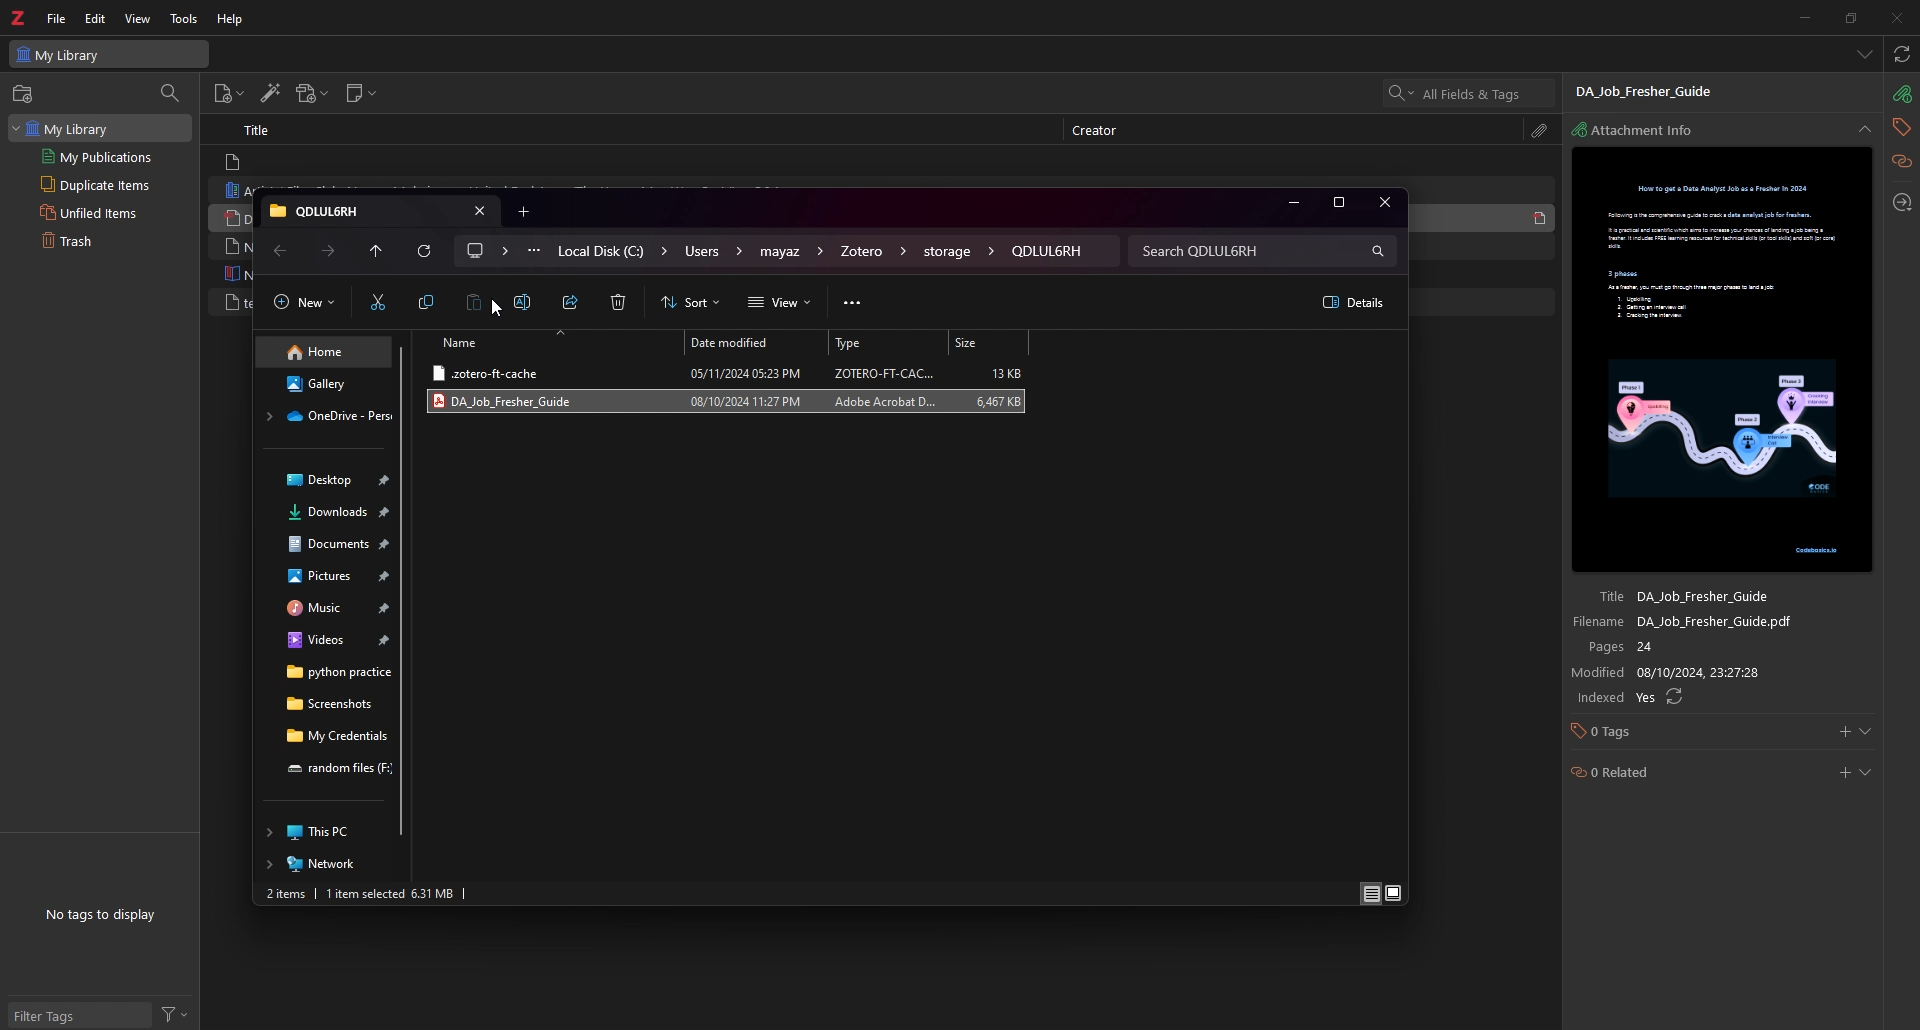 The width and height of the screenshot is (1920, 1030). What do you see at coordinates (329, 544) in the screenshot?
I see `documents` at bounding box center [329, 544].